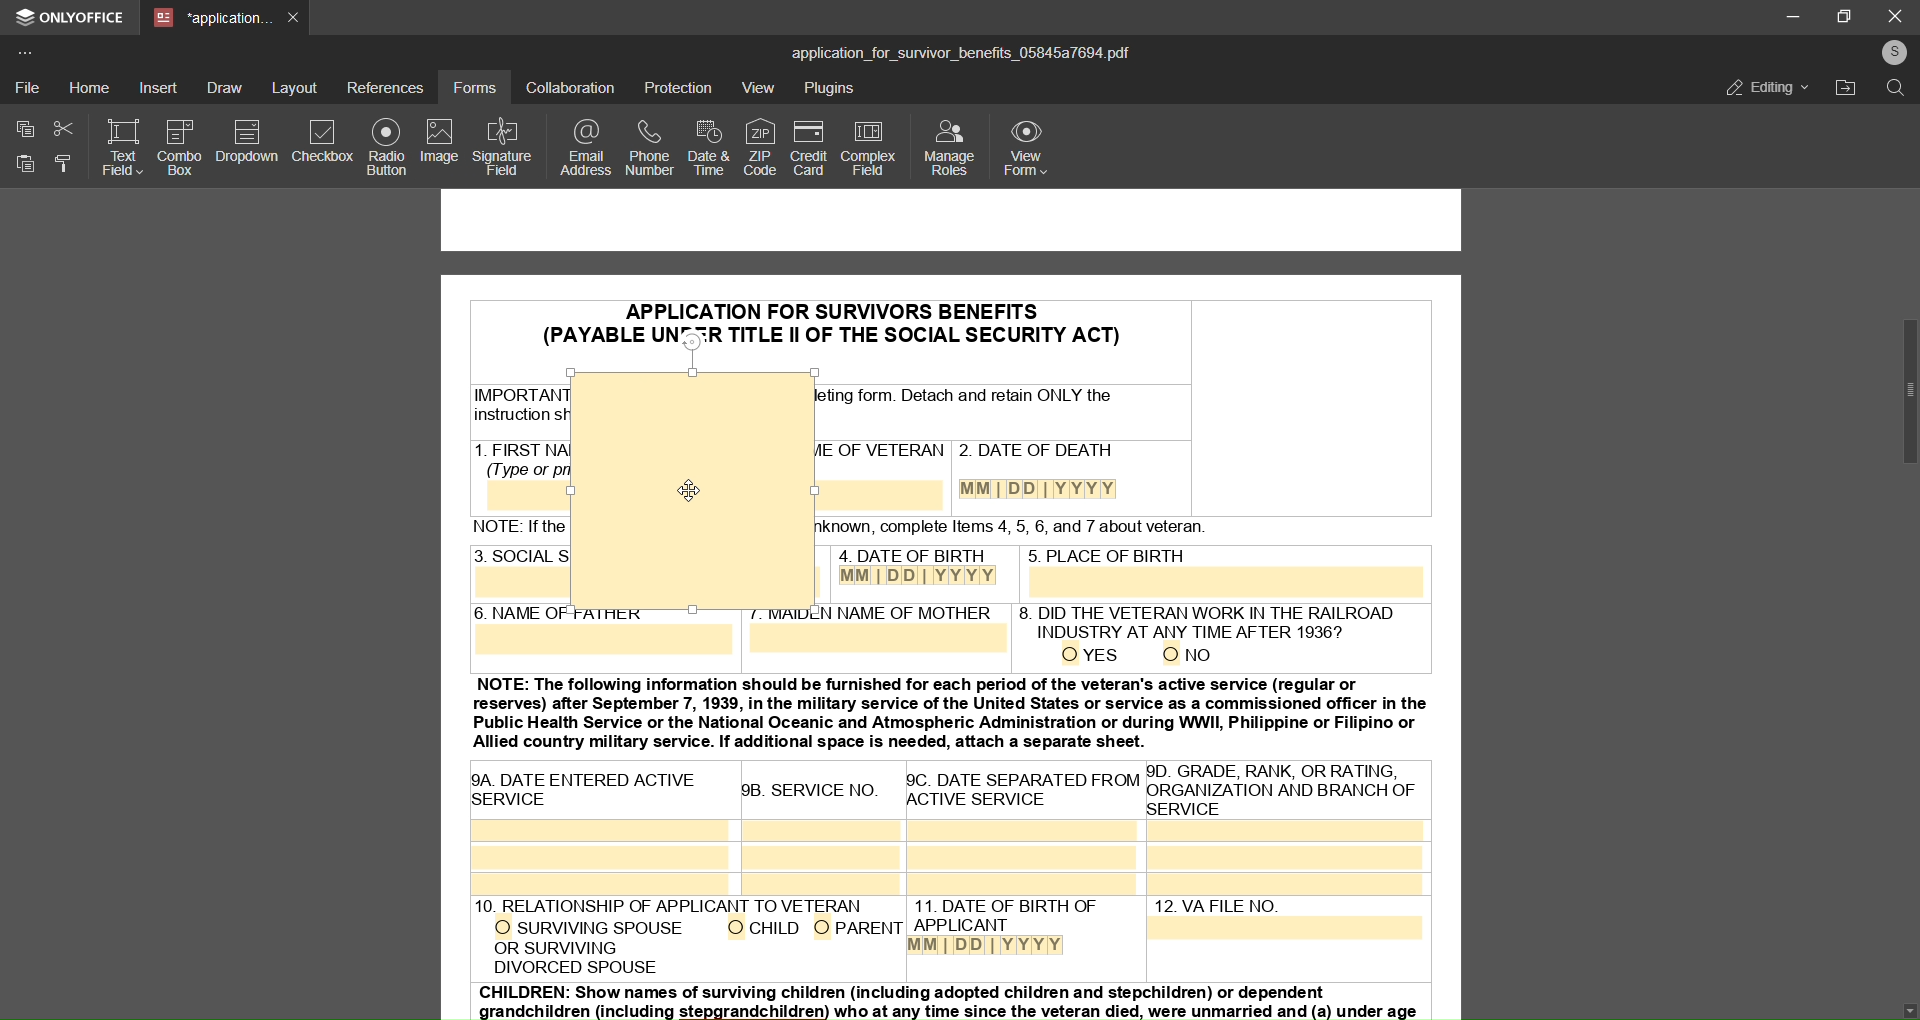 The width and height of the screenshot is (1920, 1020). I want to click on plugins, so click(832, 90).